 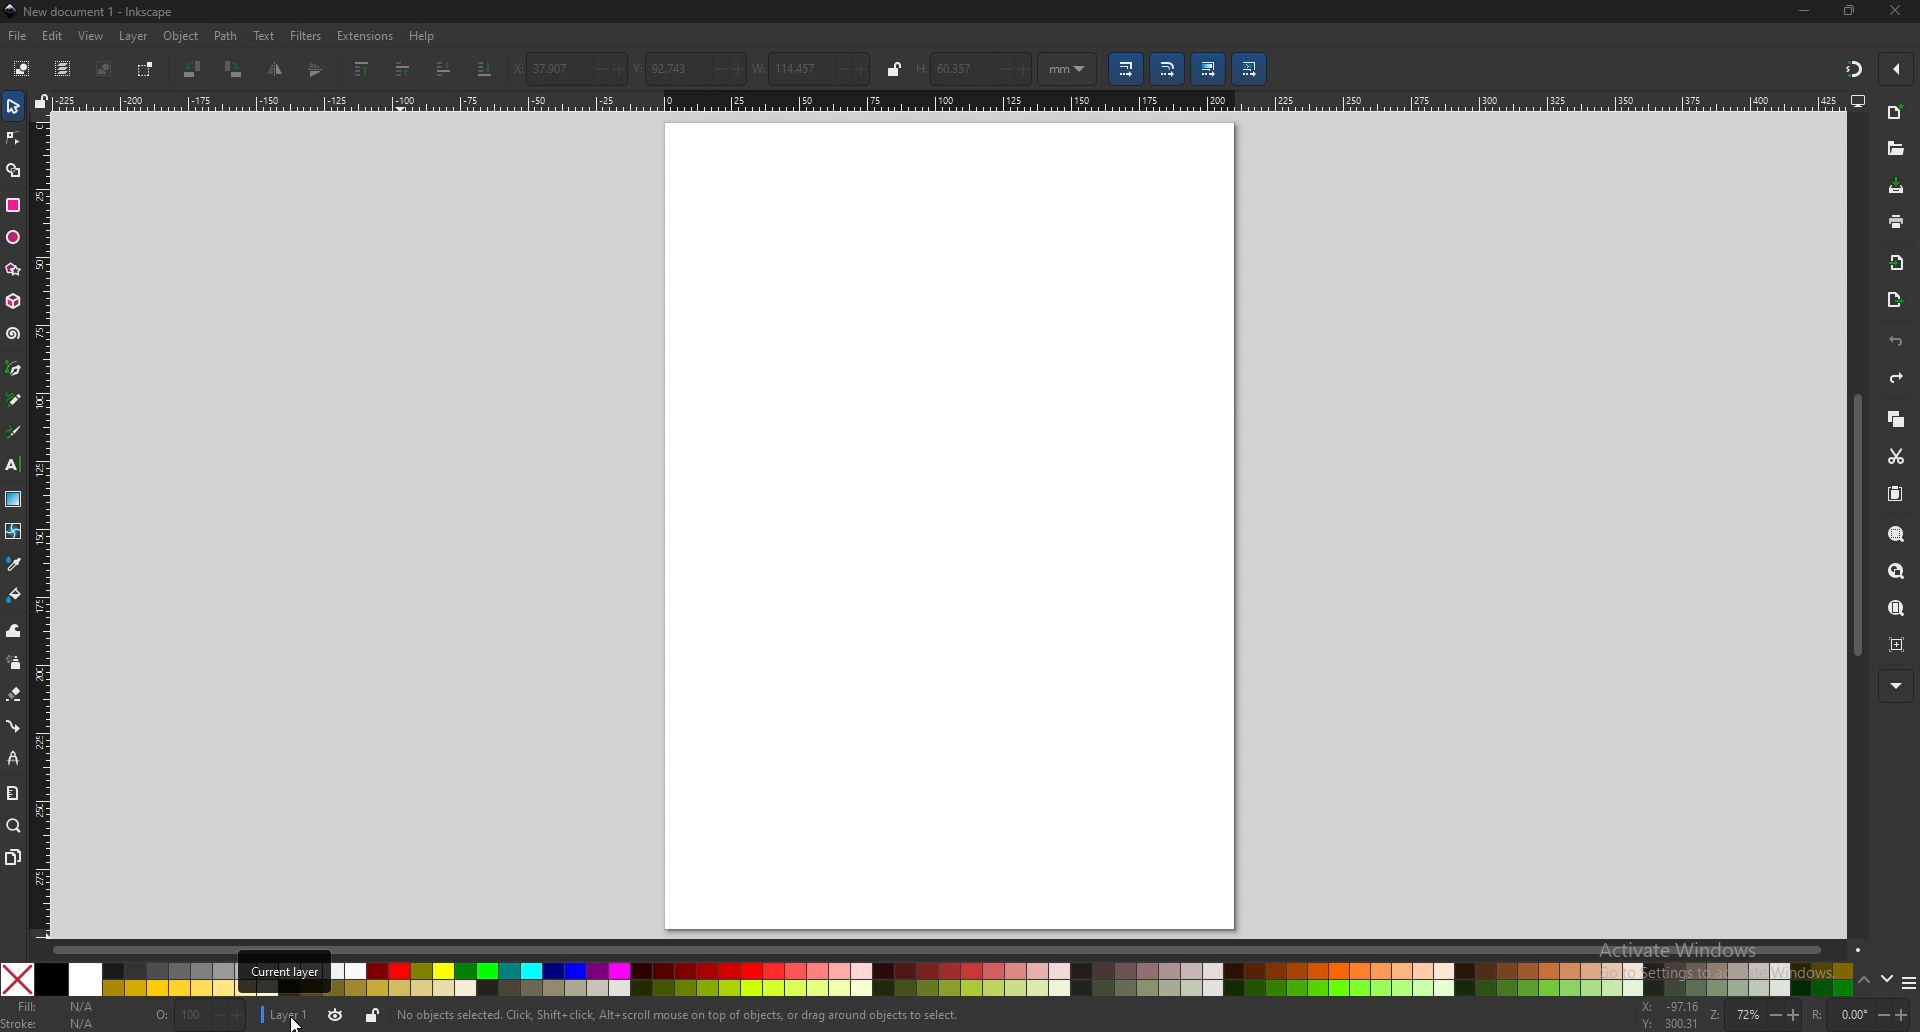 What do you see at coordinates (1896, 112) in the screenshot?
I see `new` at bounding box center [1896, 112].